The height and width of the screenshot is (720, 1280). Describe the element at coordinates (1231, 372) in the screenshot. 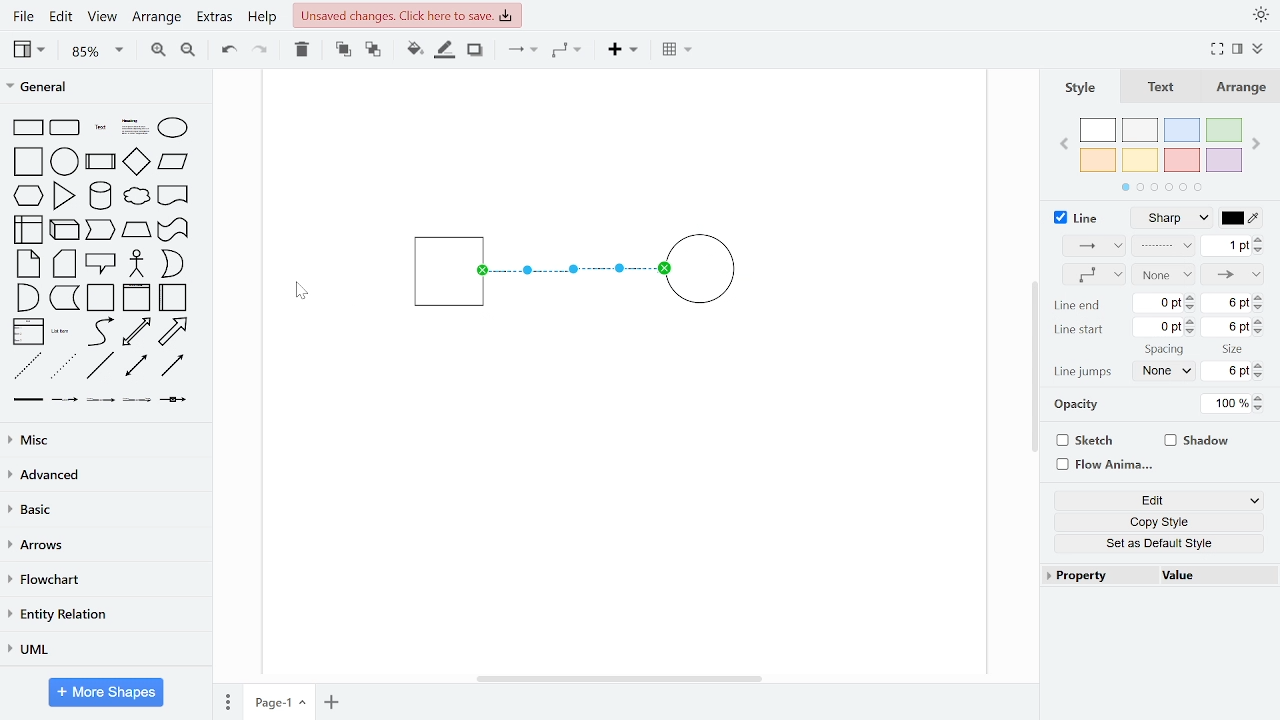

I see `change line jumps` at that location.